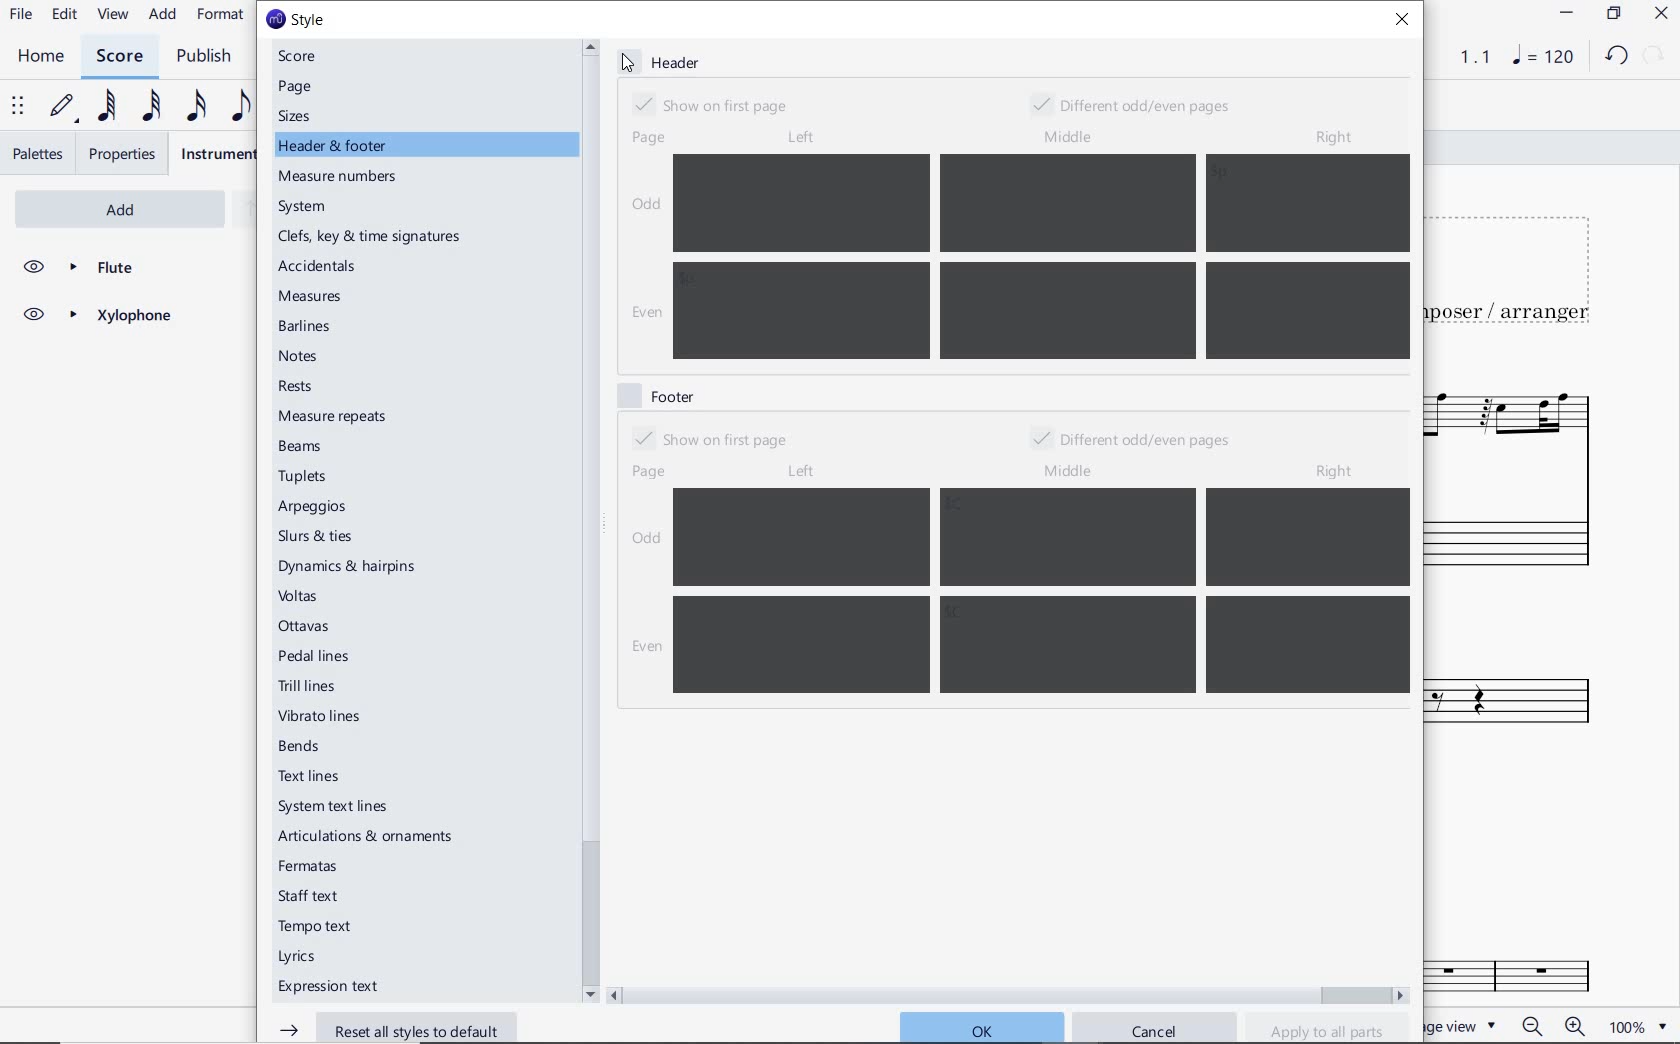  I want to click on page, so click(650, 471).